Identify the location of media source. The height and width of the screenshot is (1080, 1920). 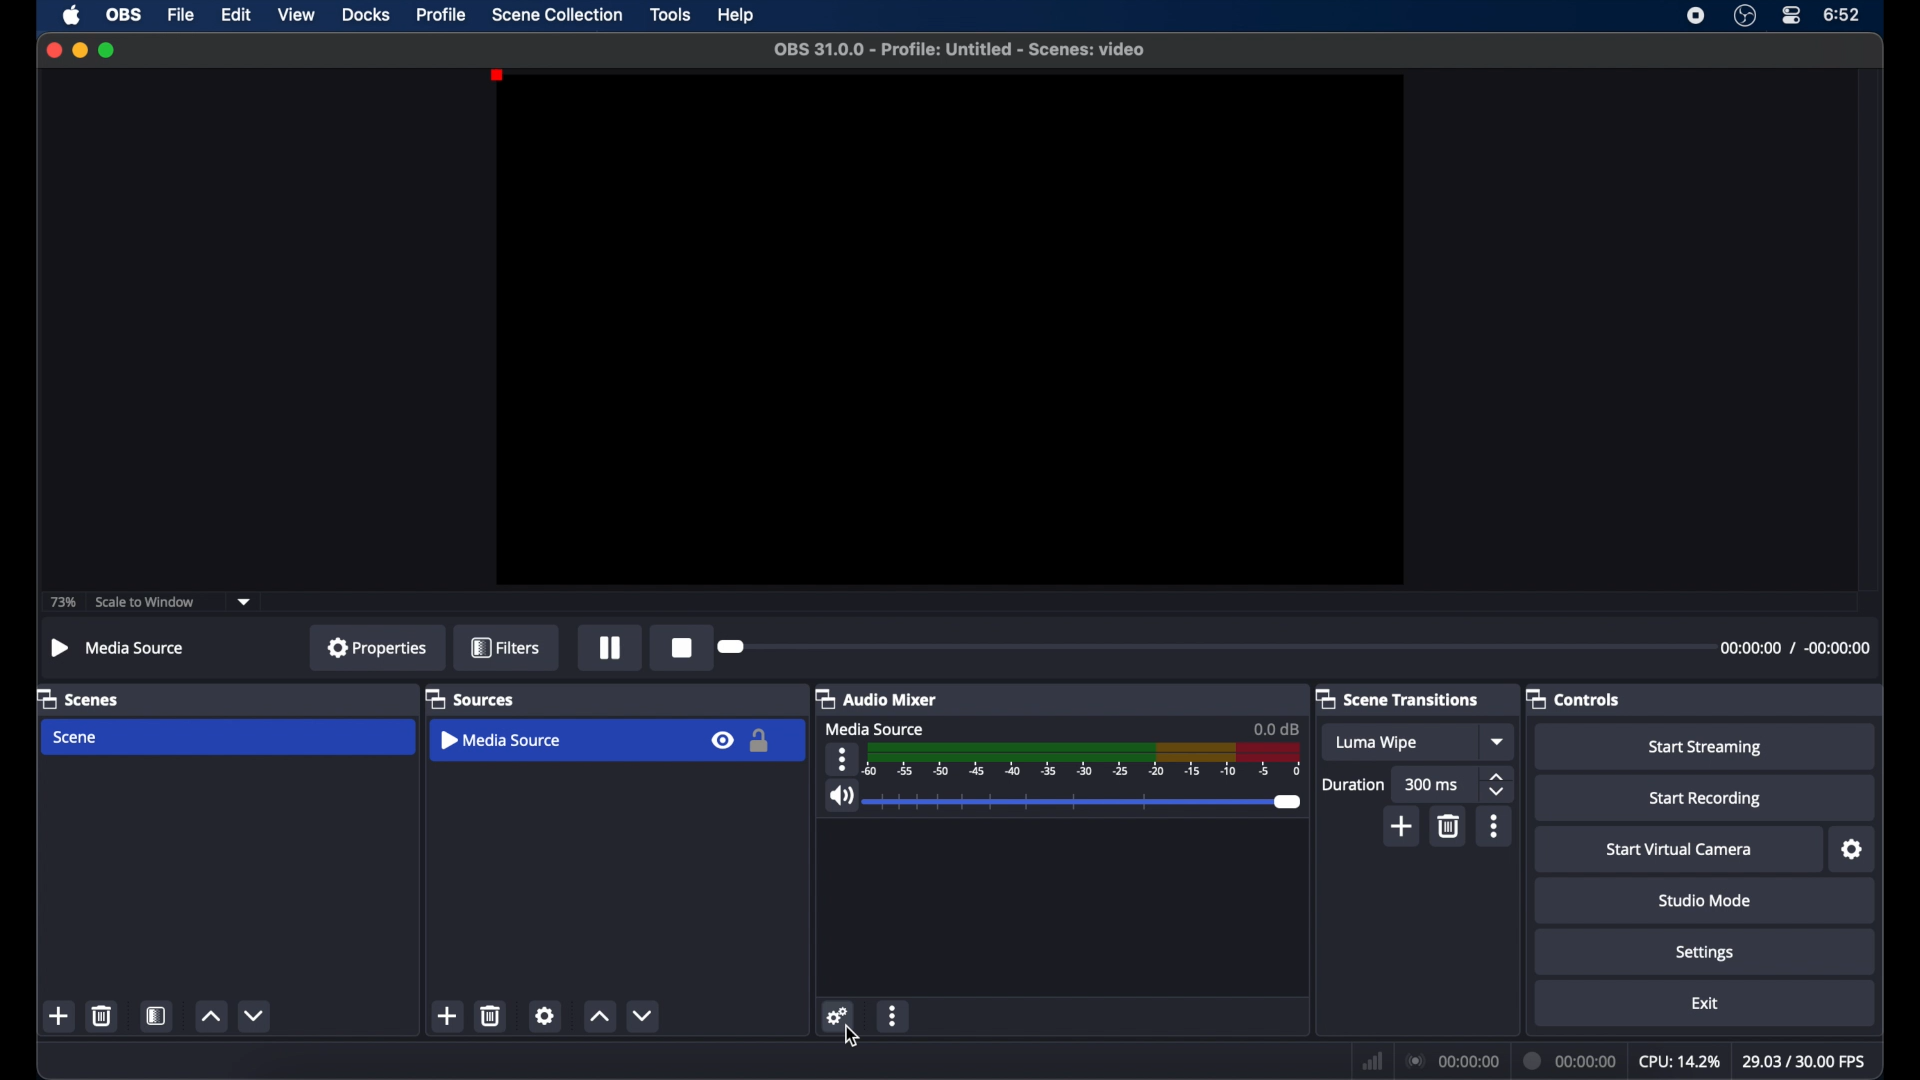
(119, 647).